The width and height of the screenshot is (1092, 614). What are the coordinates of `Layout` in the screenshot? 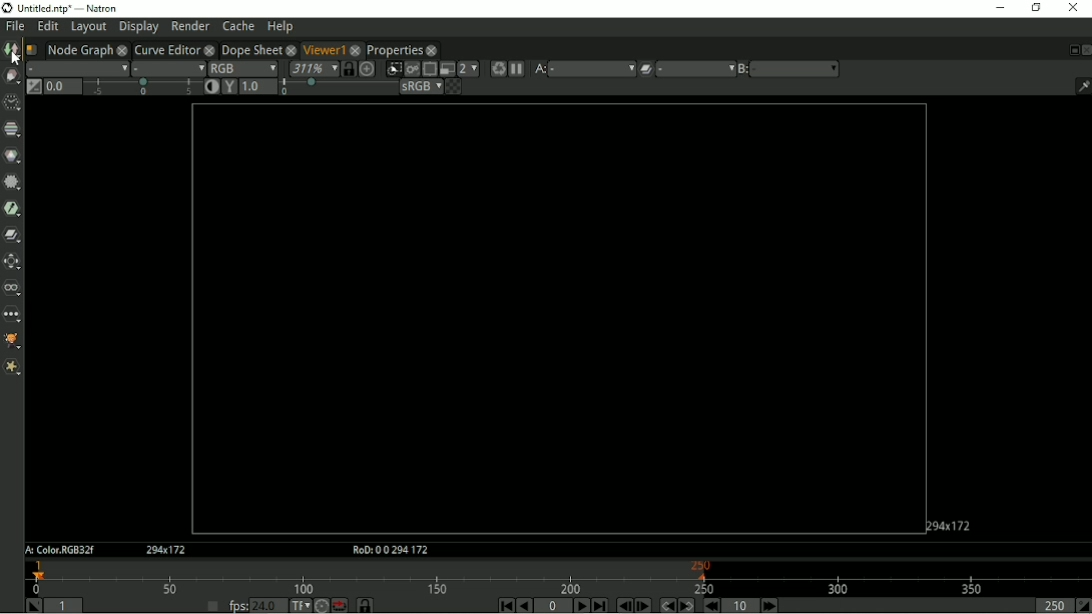 It's located at (88, 27).